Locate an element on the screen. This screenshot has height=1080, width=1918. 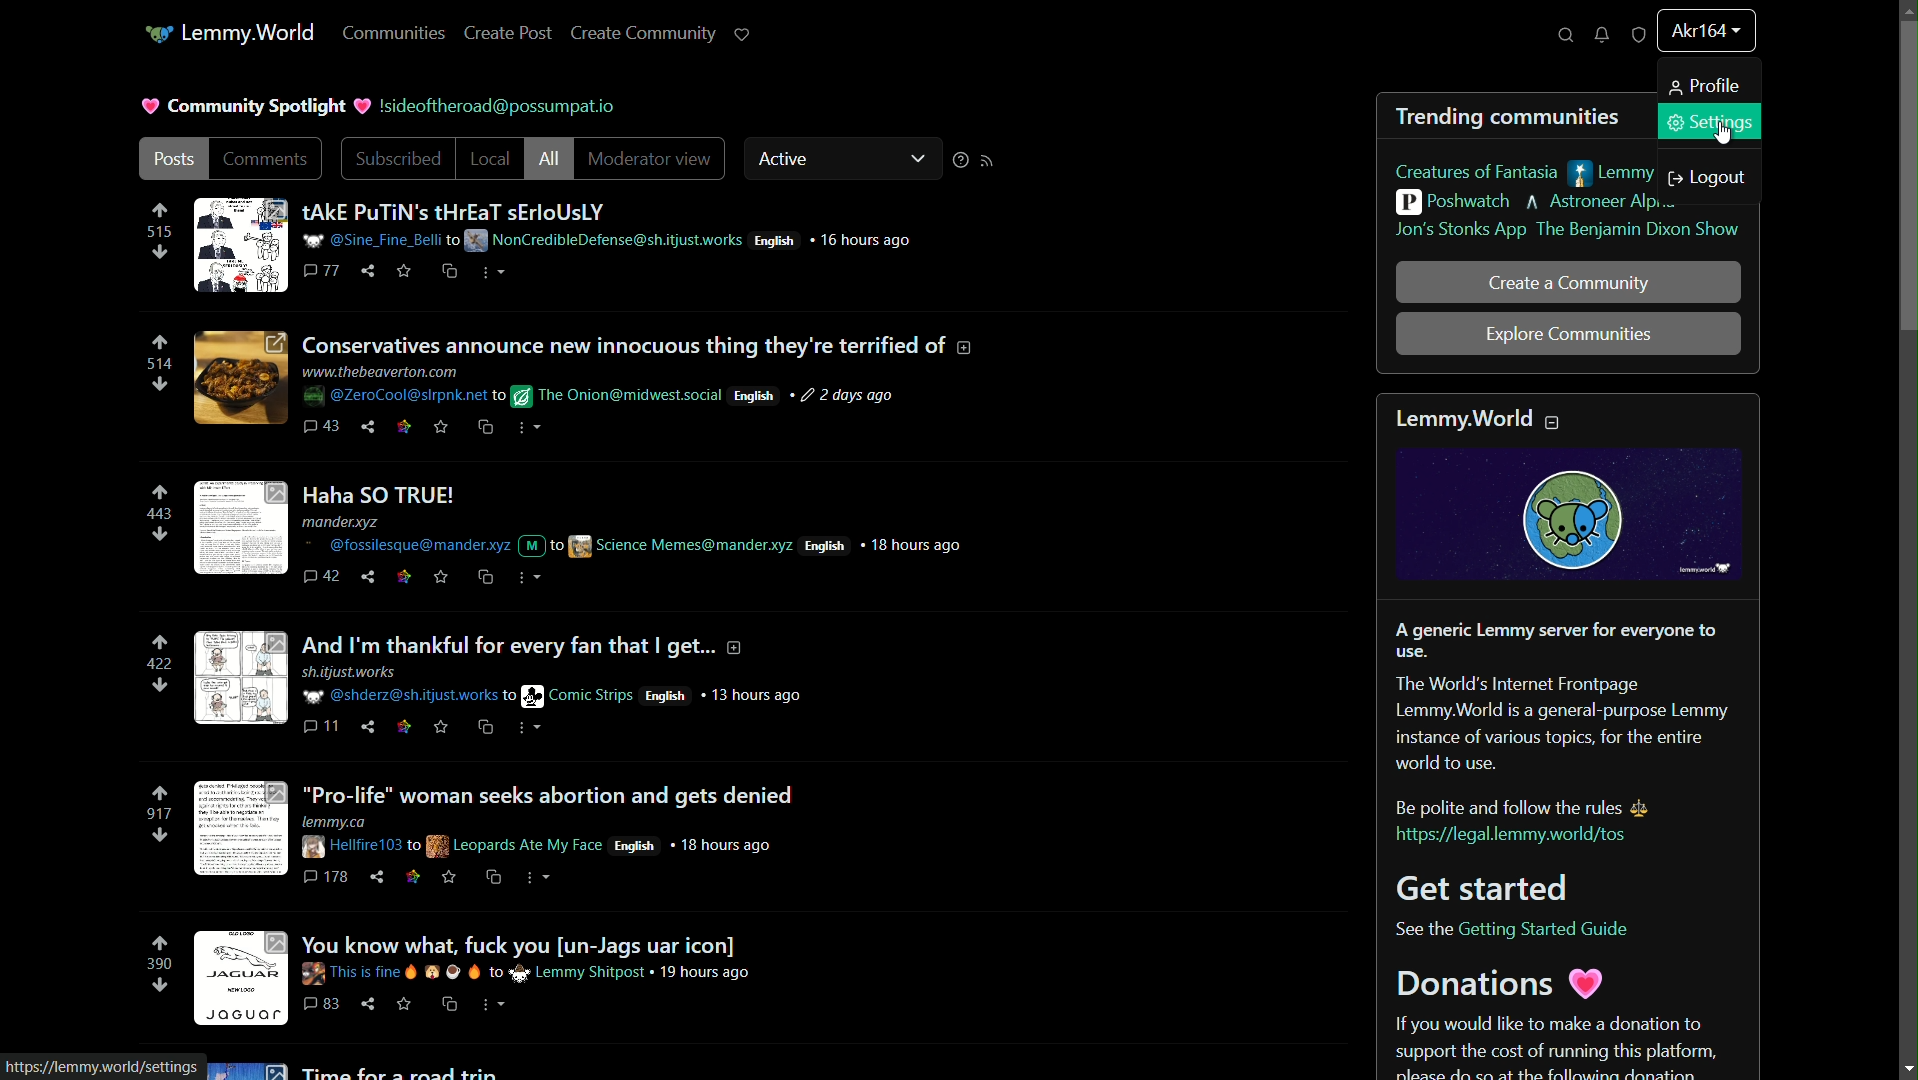
number of votes is located at coordinates (159, 964).